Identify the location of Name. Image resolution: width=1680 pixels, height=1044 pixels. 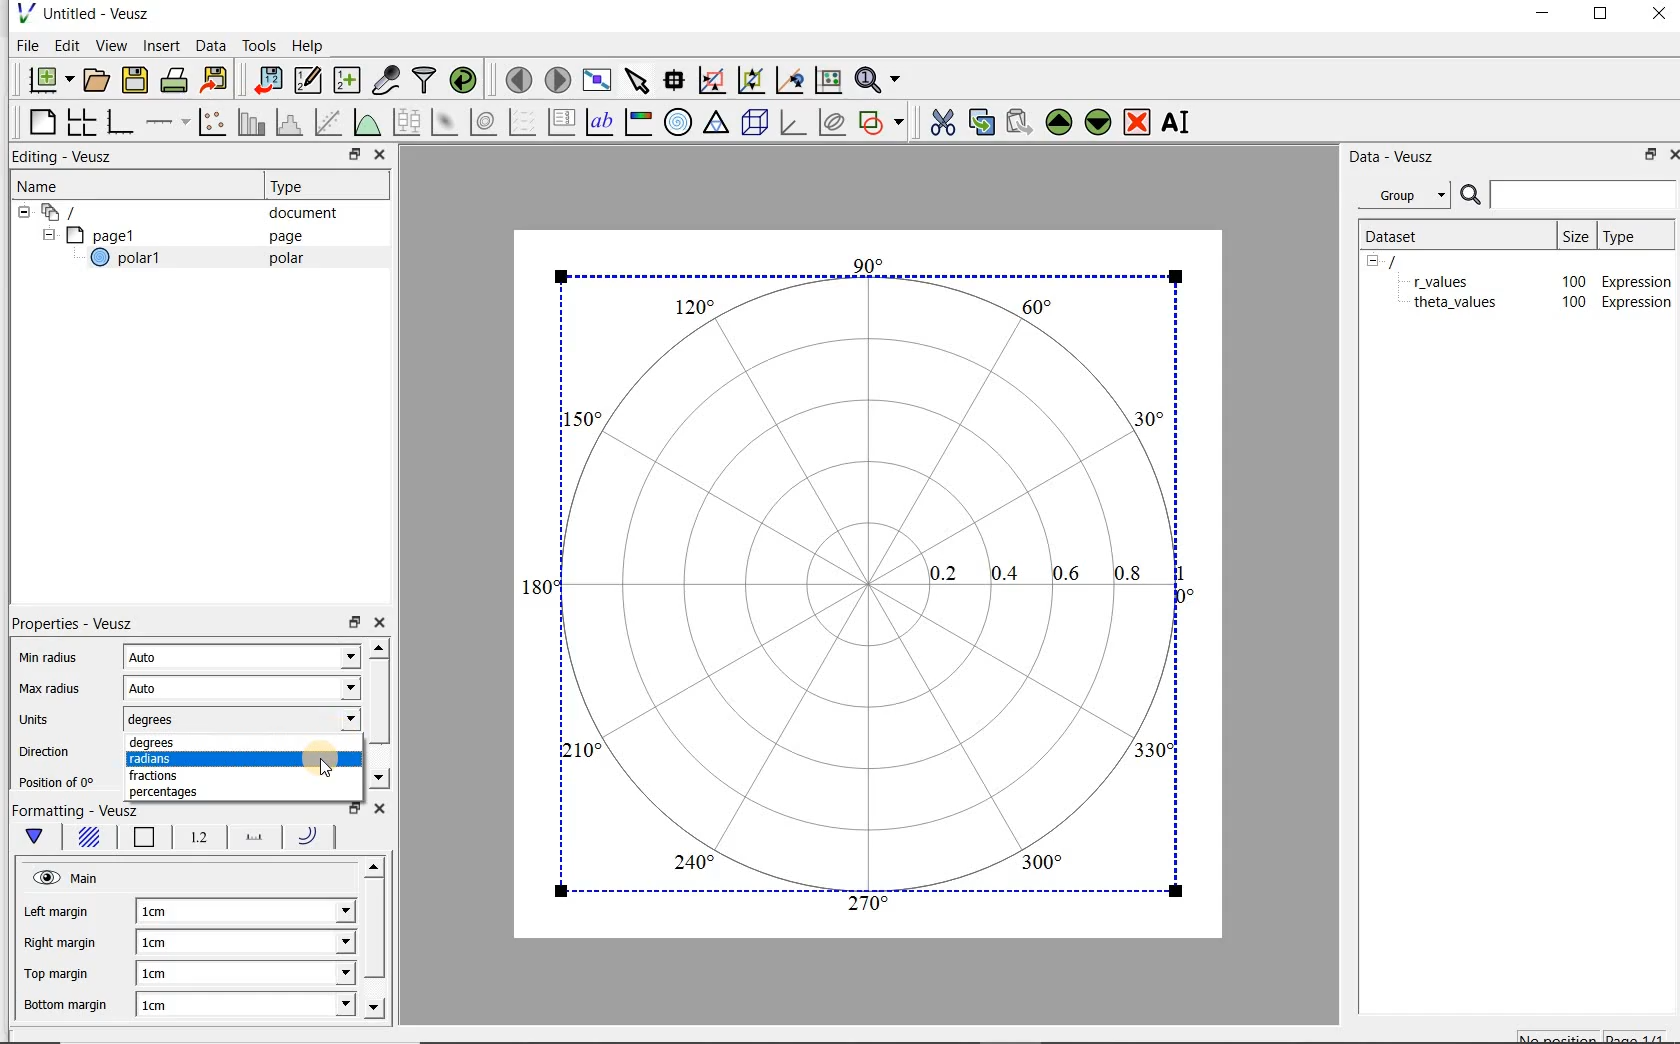
(44, 185).